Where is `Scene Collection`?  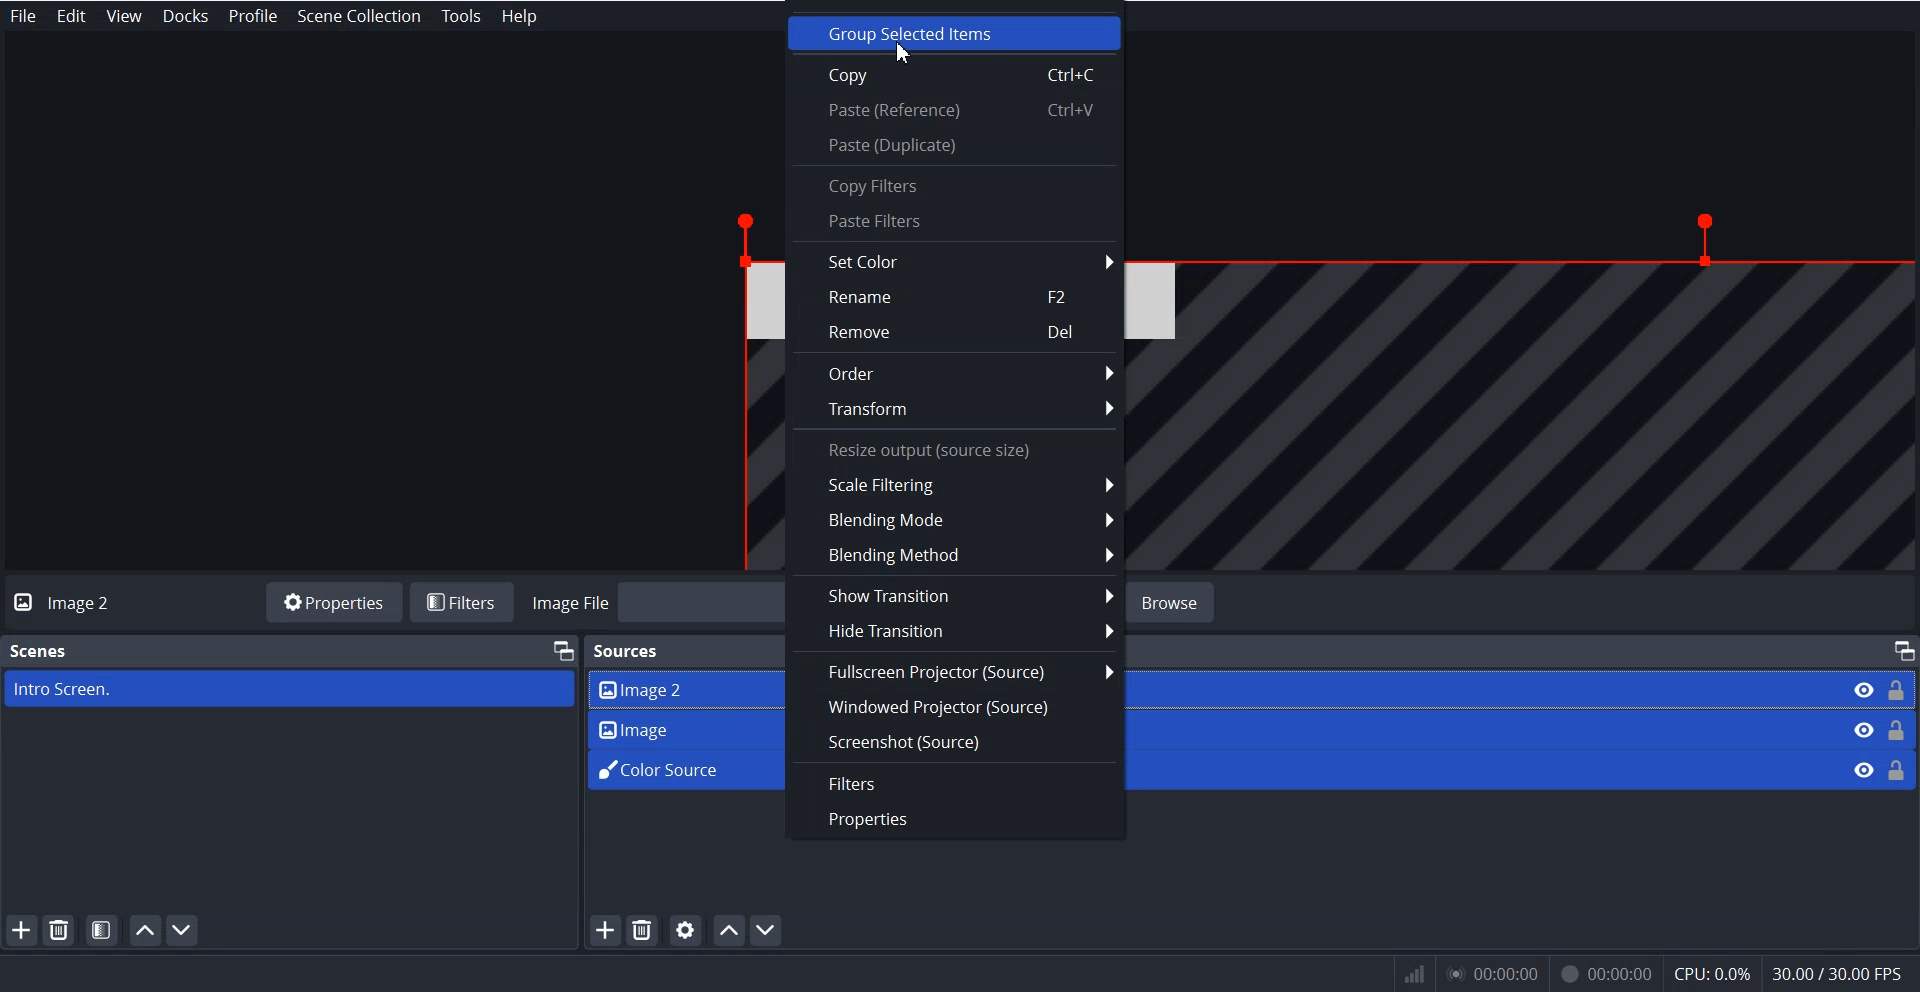 Scene Collection is located at coordinates (360, 17).